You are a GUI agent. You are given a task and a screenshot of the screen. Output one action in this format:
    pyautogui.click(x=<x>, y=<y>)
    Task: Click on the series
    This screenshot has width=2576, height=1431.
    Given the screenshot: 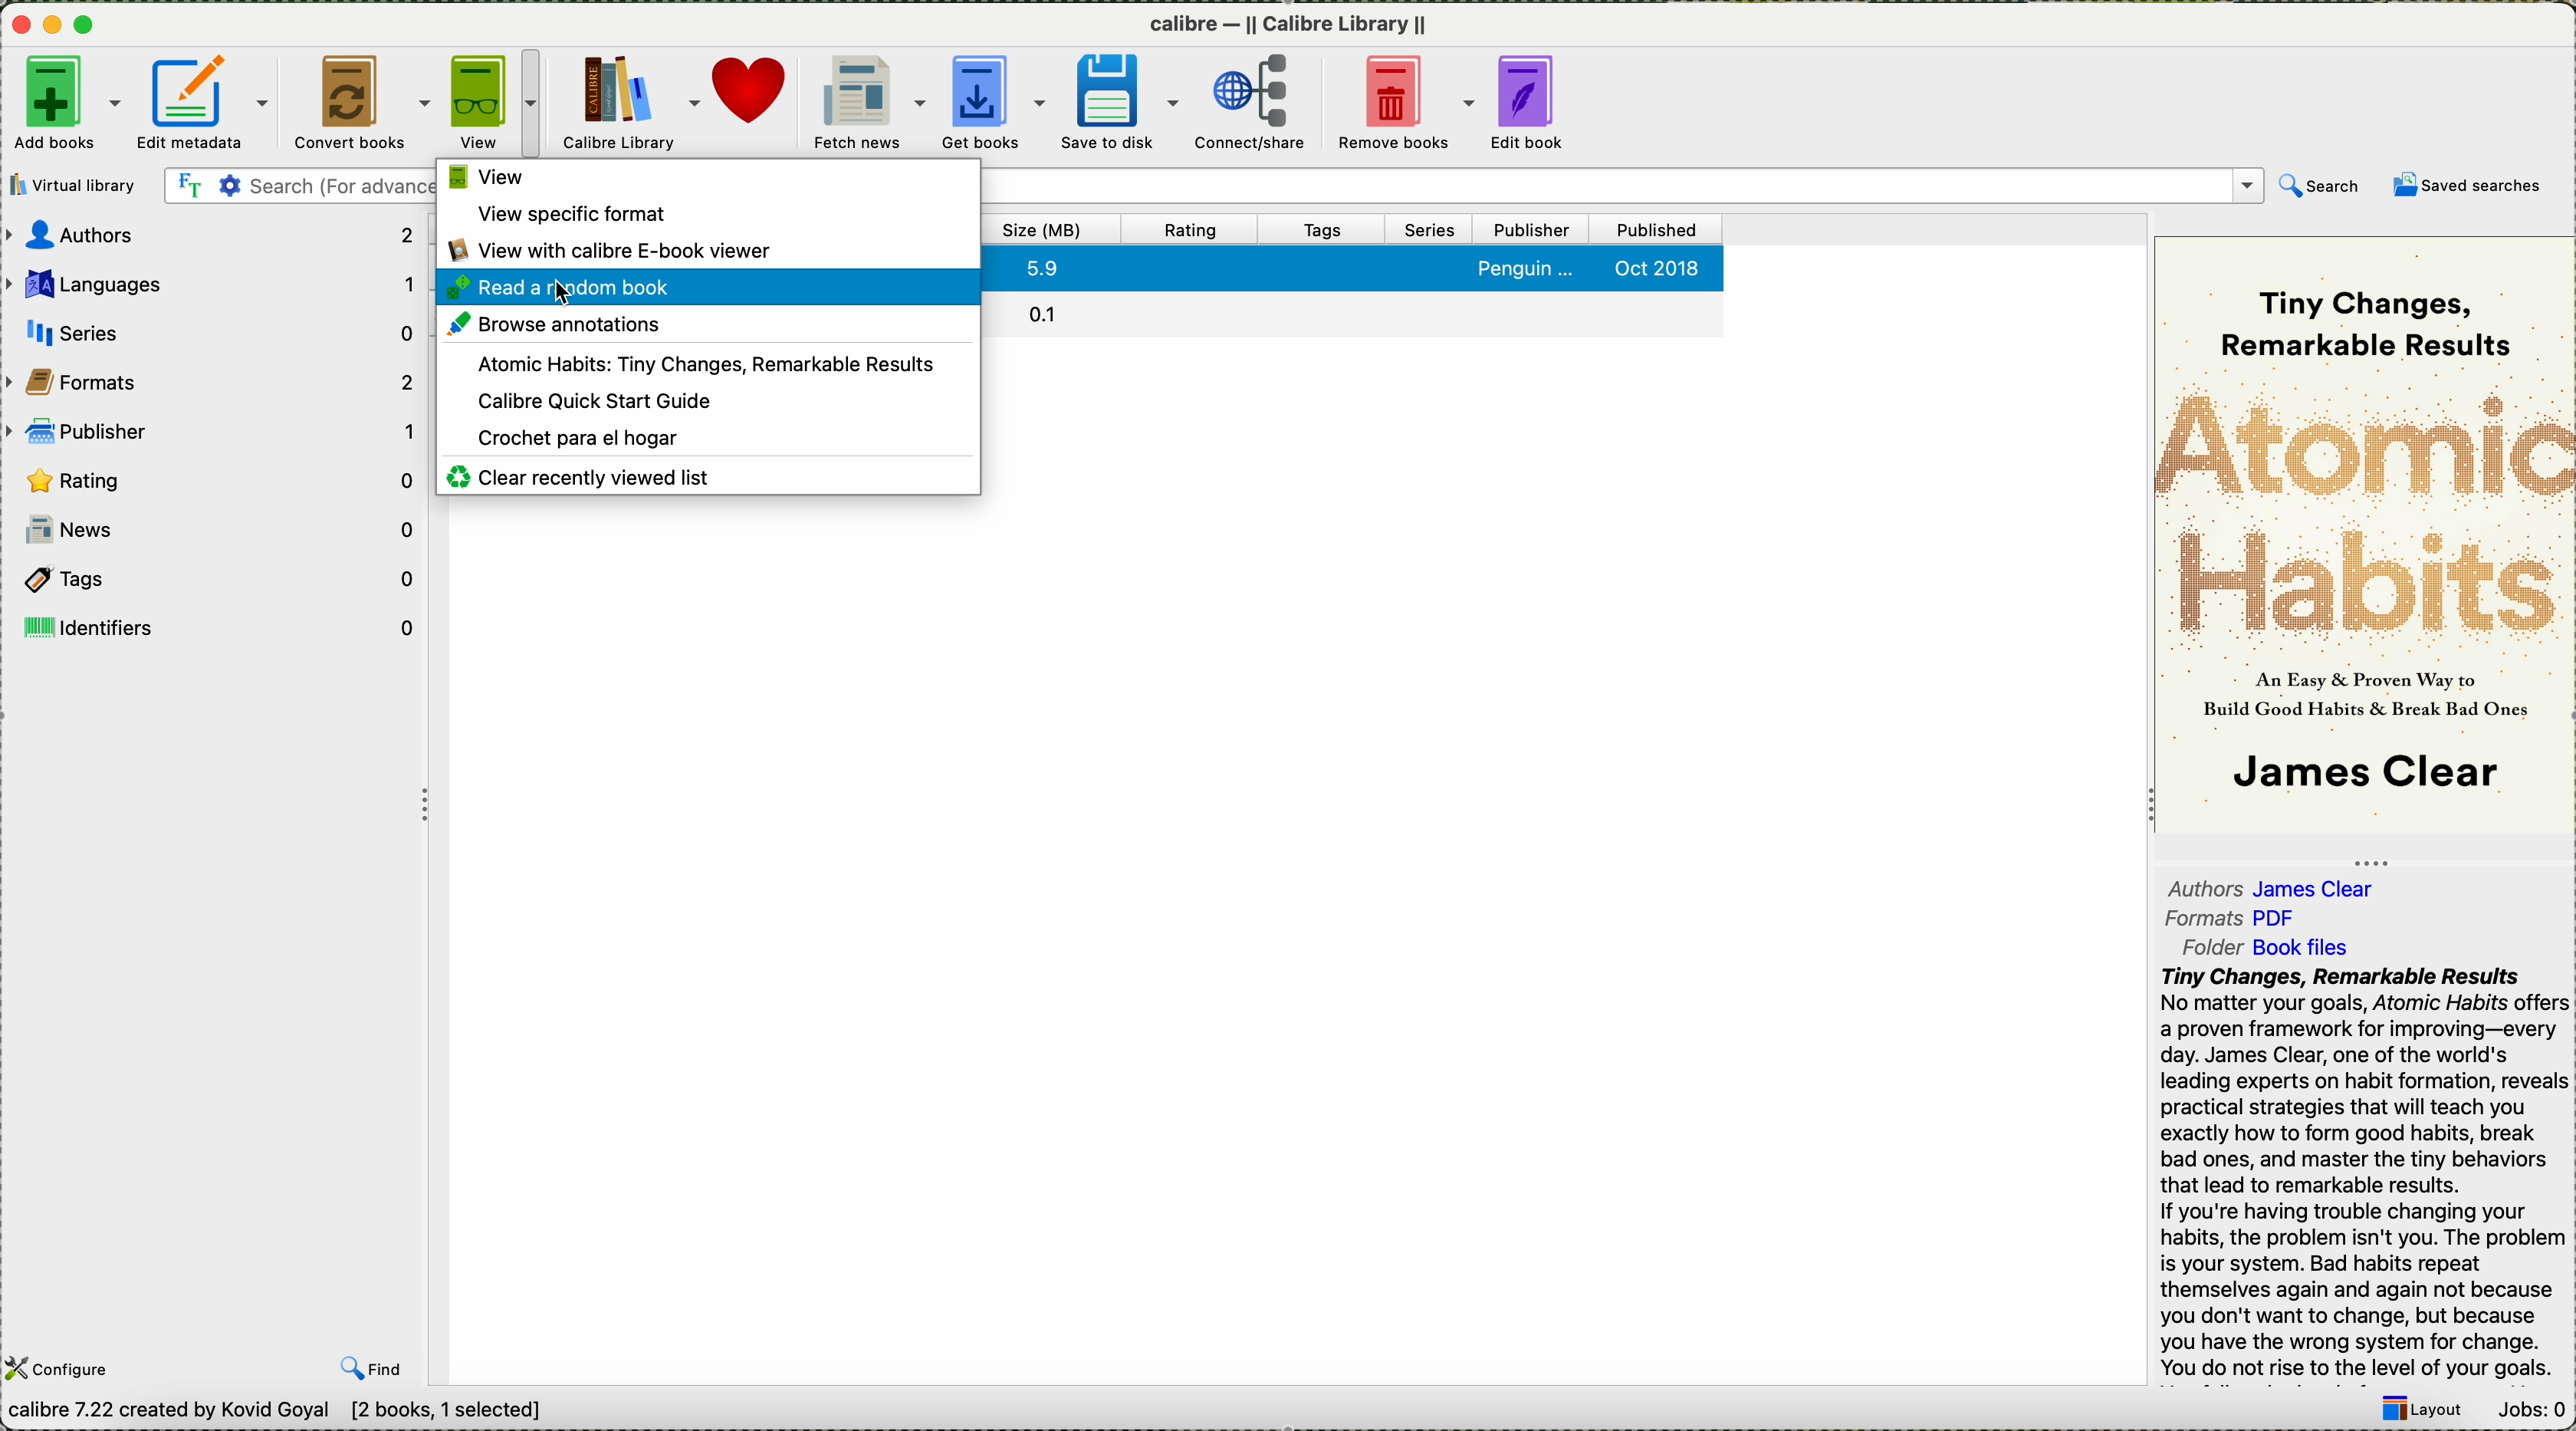 What is the action you would take?
    pyautogui.click(x=213, y=330)
    